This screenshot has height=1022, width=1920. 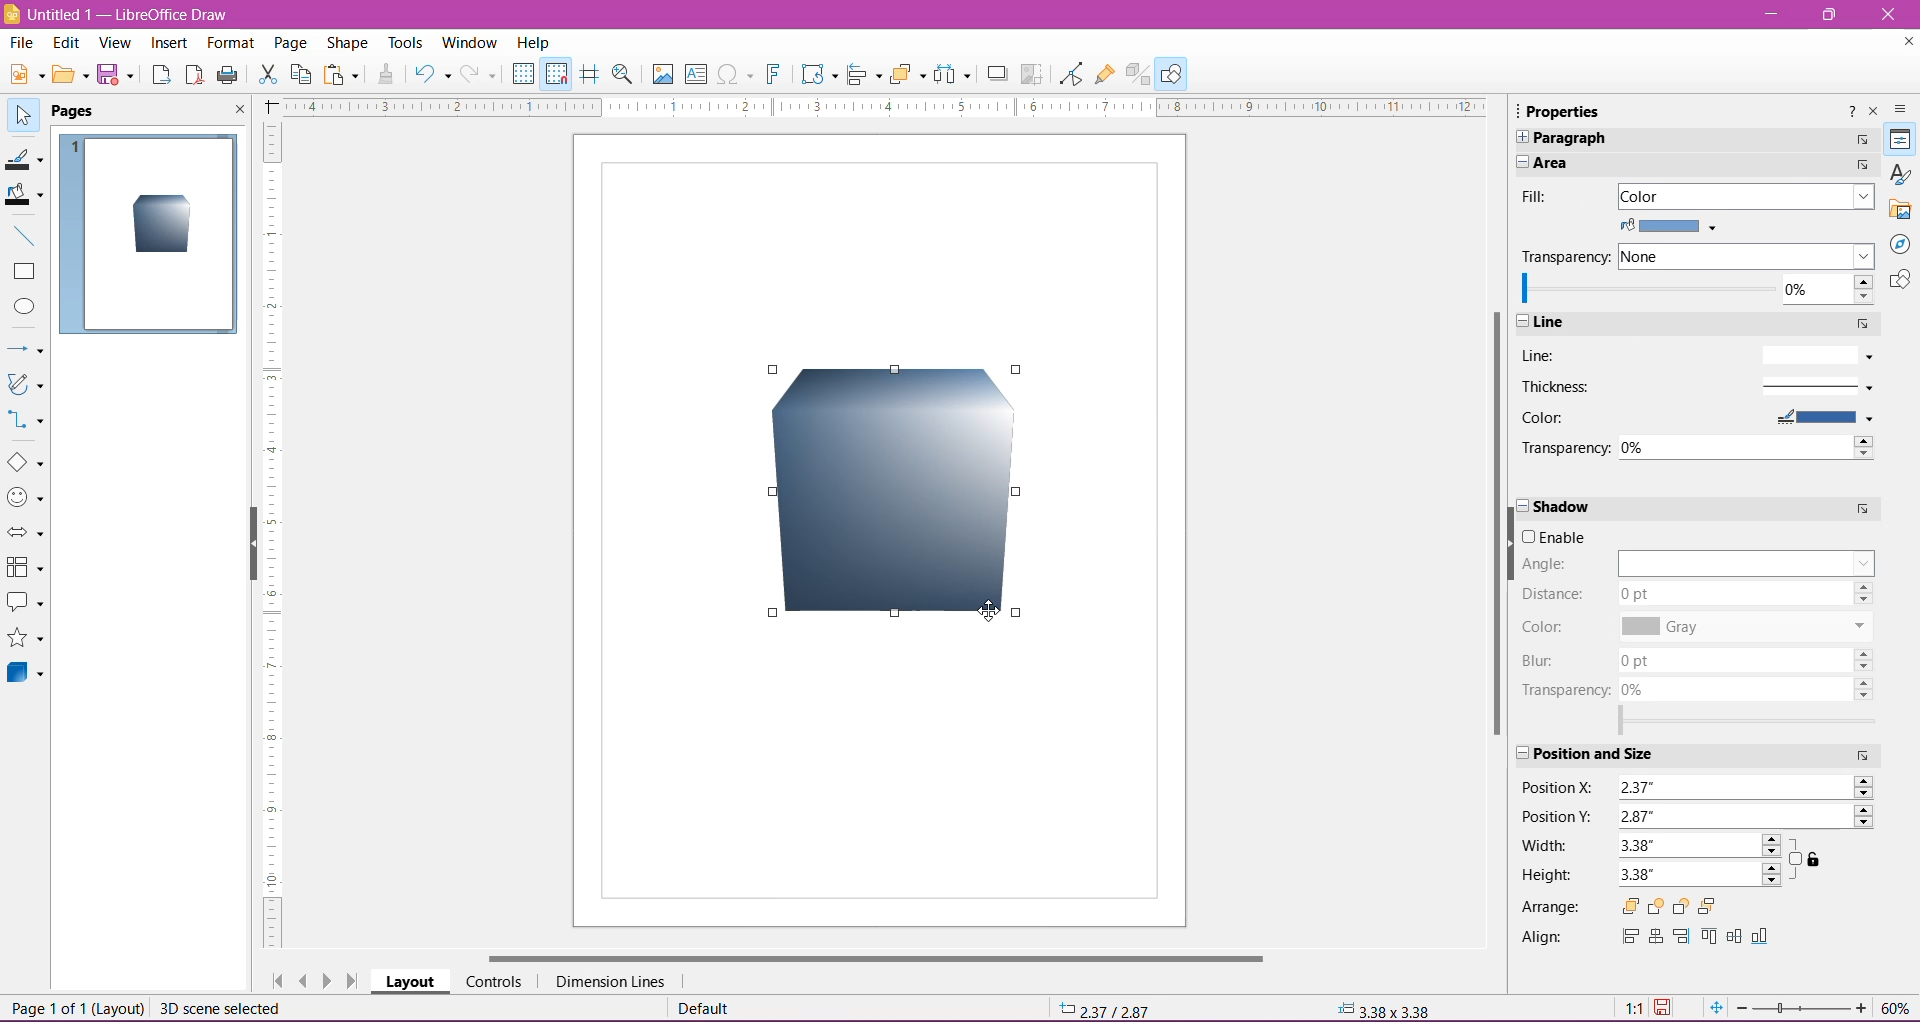 I want to click on Centered, so click(x=1655, y=939).